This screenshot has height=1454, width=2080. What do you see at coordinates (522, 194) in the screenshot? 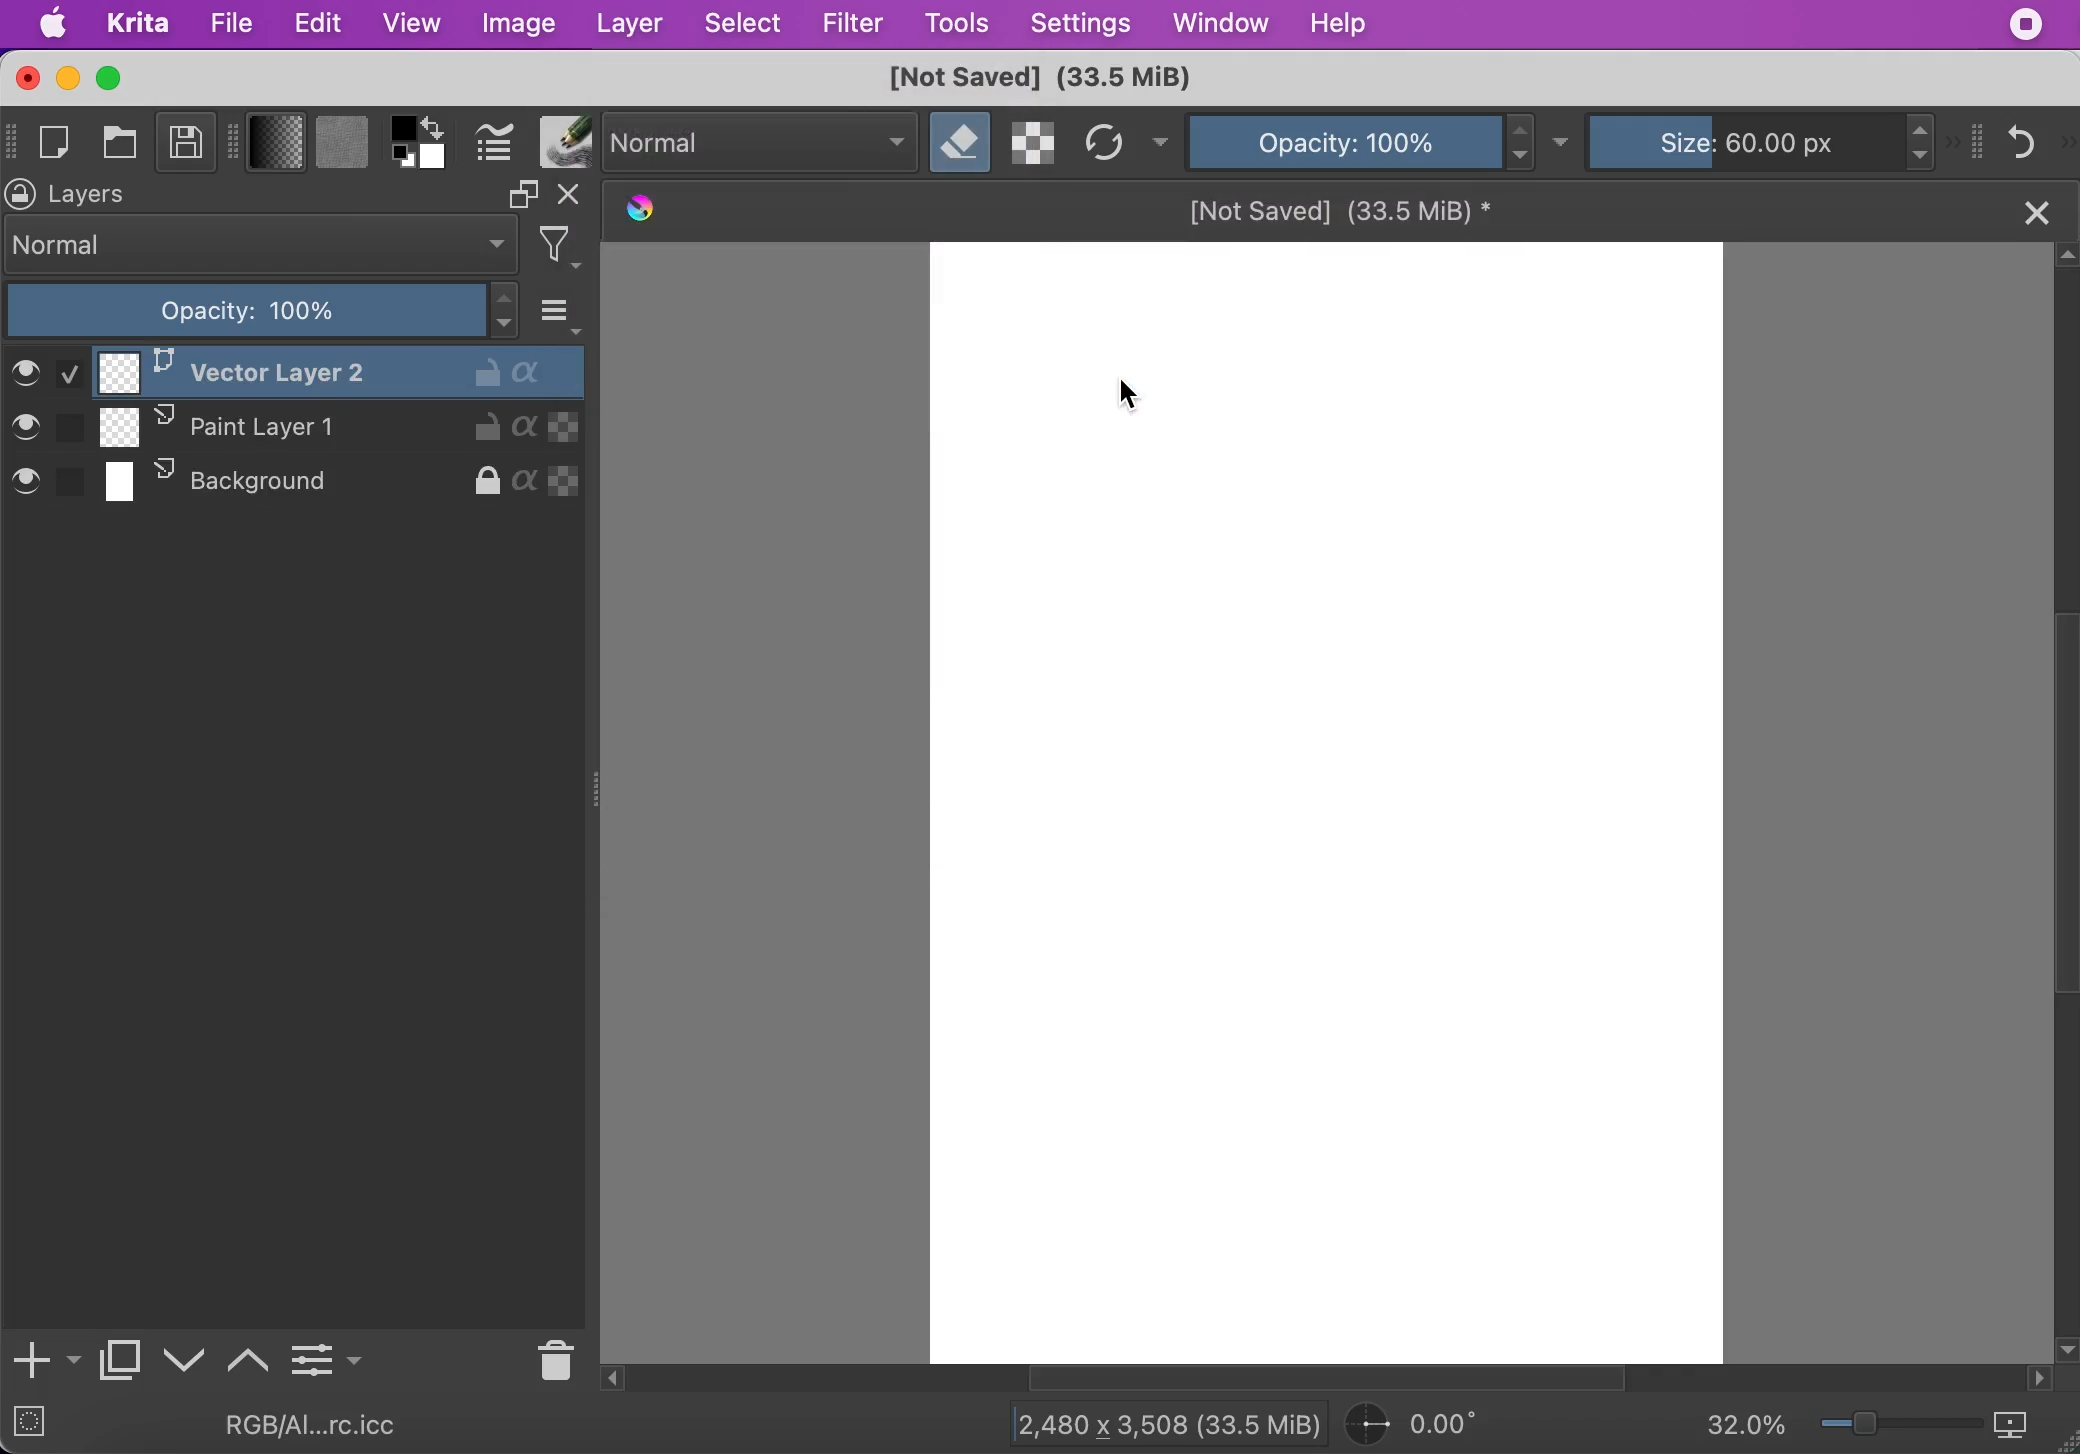
I see `float docker` at bounding box center [522, 194].